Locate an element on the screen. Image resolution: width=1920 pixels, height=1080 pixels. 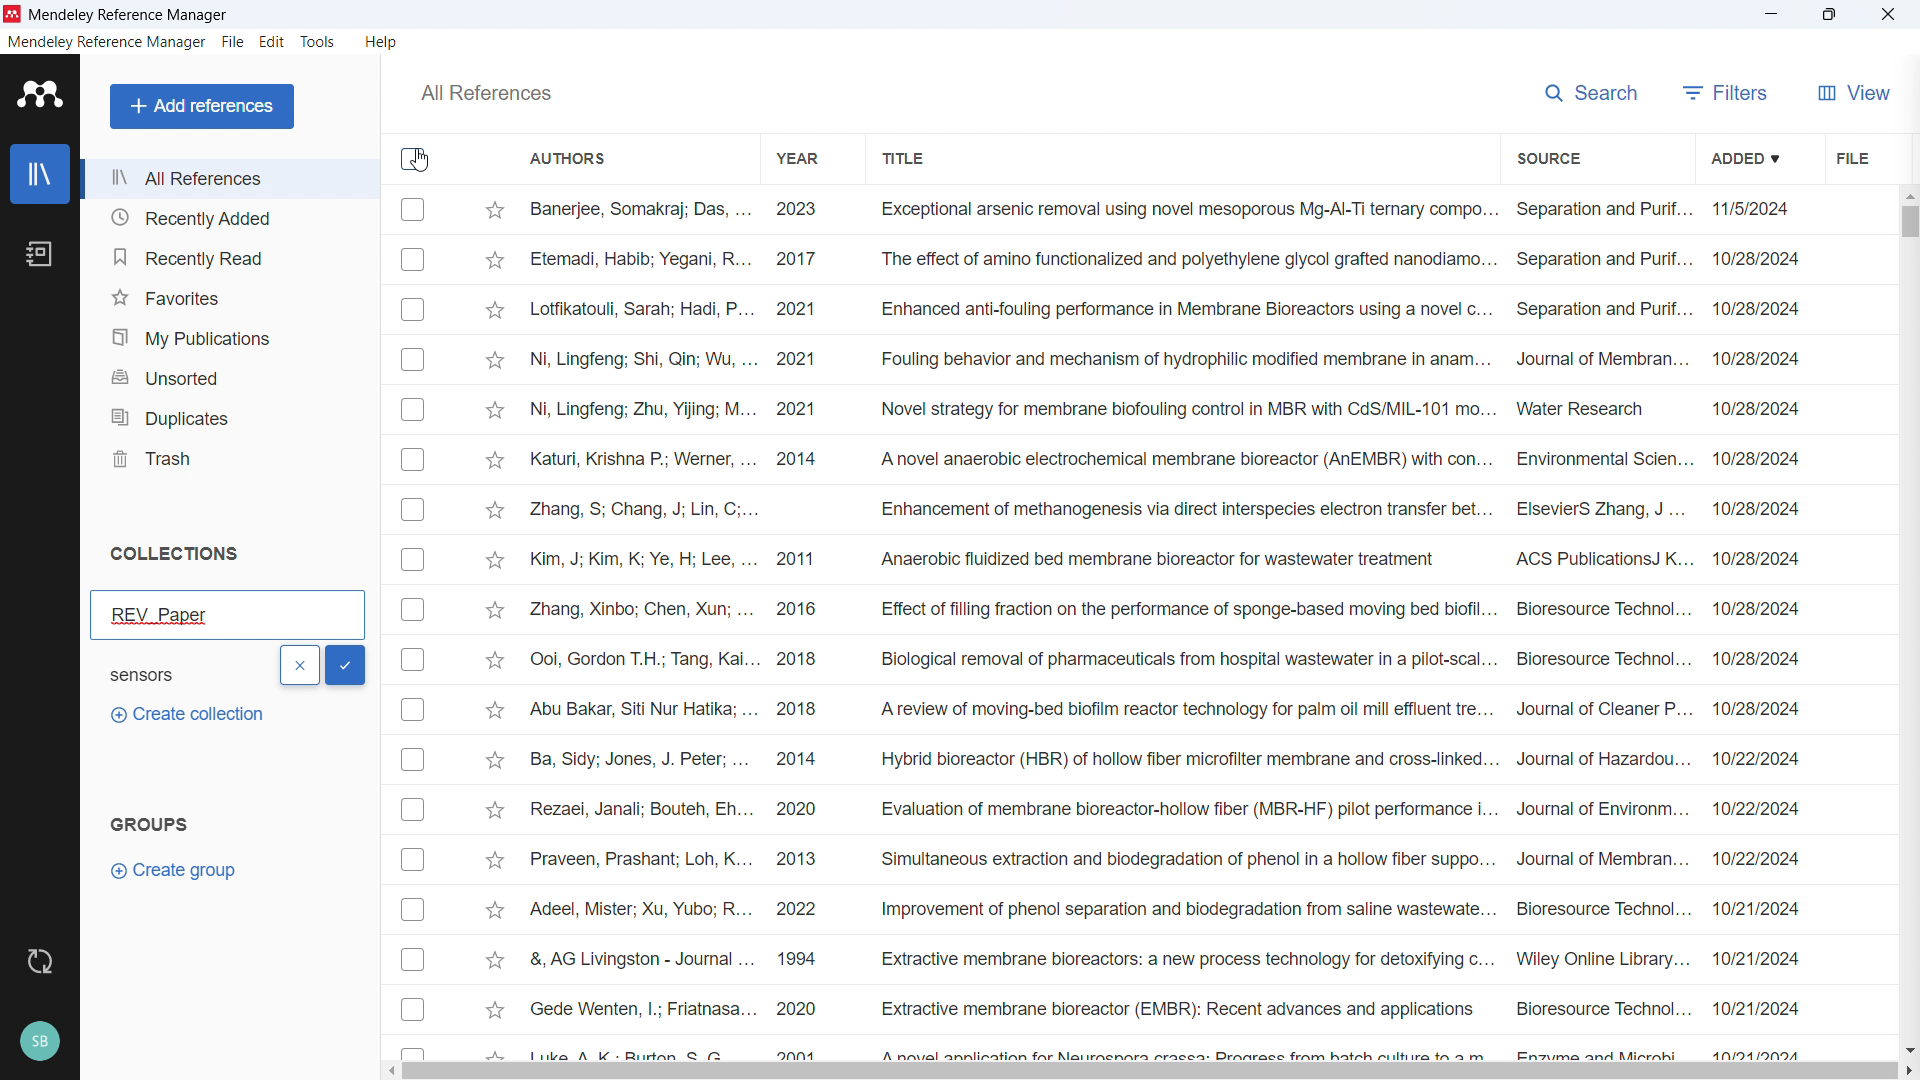
Select respective publication is located at coordinates (413, 409).